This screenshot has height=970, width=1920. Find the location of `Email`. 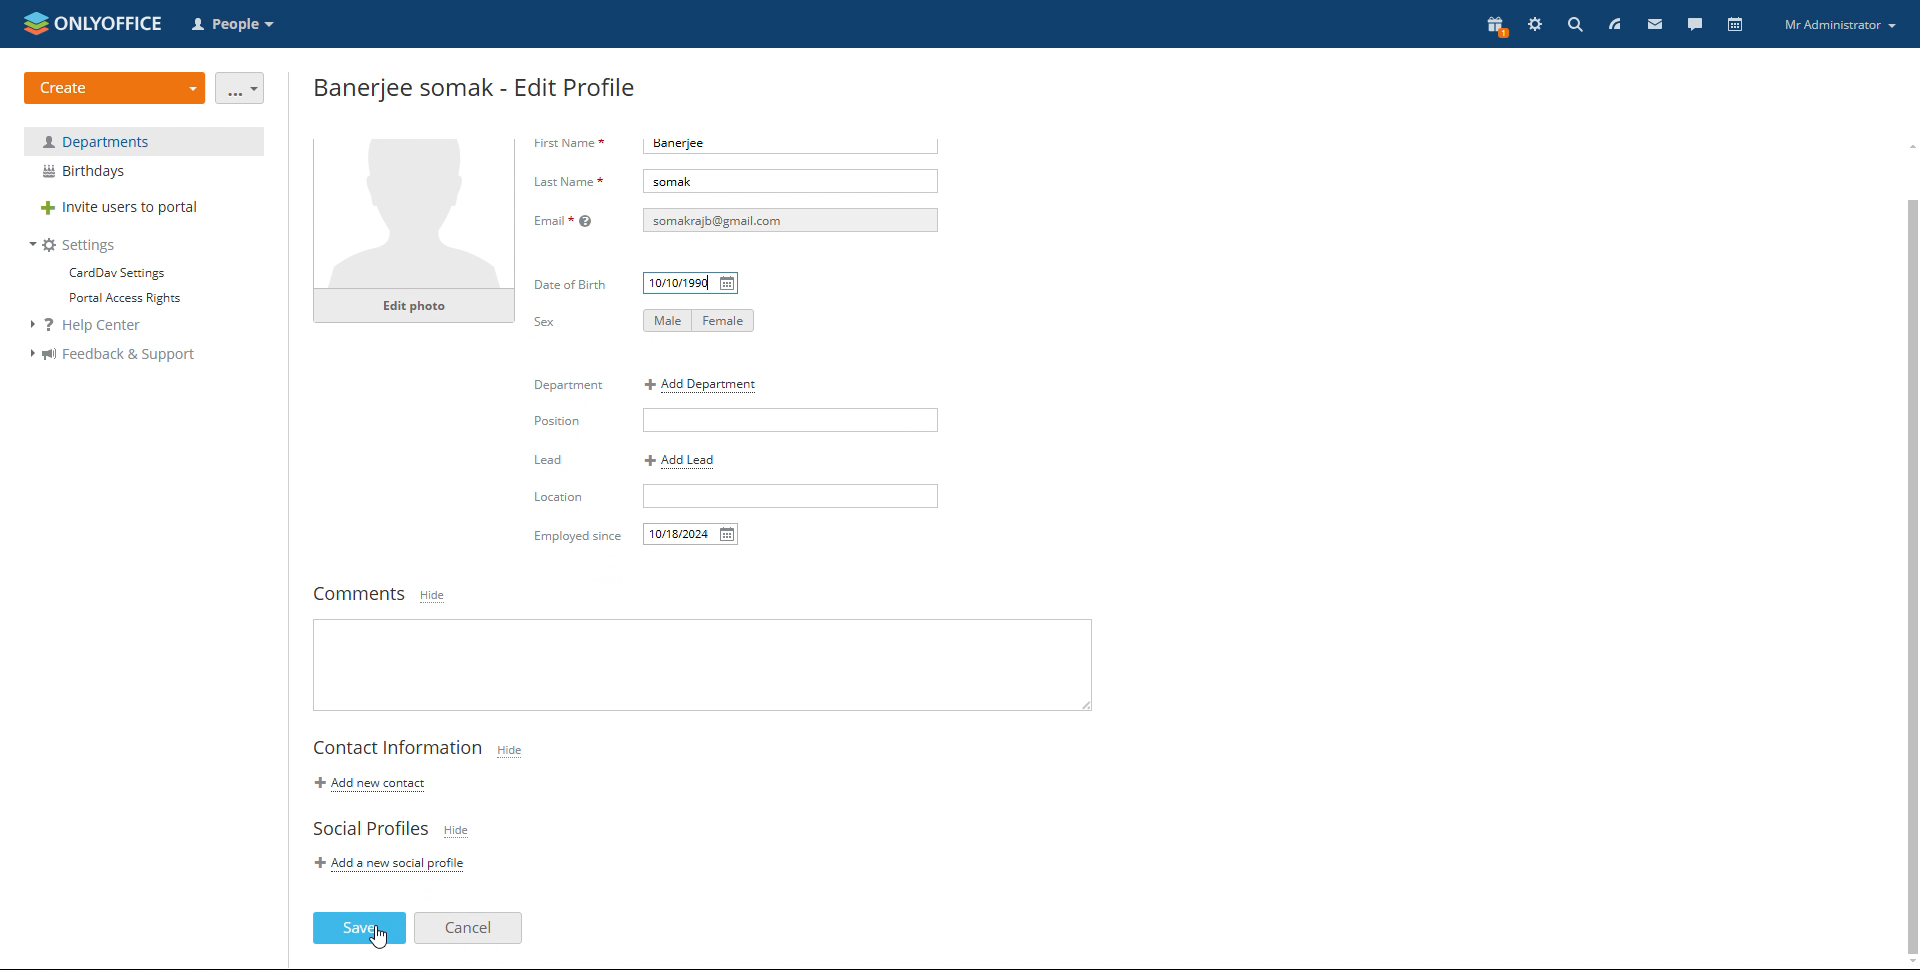

Email is located at coordinates (566, 223).